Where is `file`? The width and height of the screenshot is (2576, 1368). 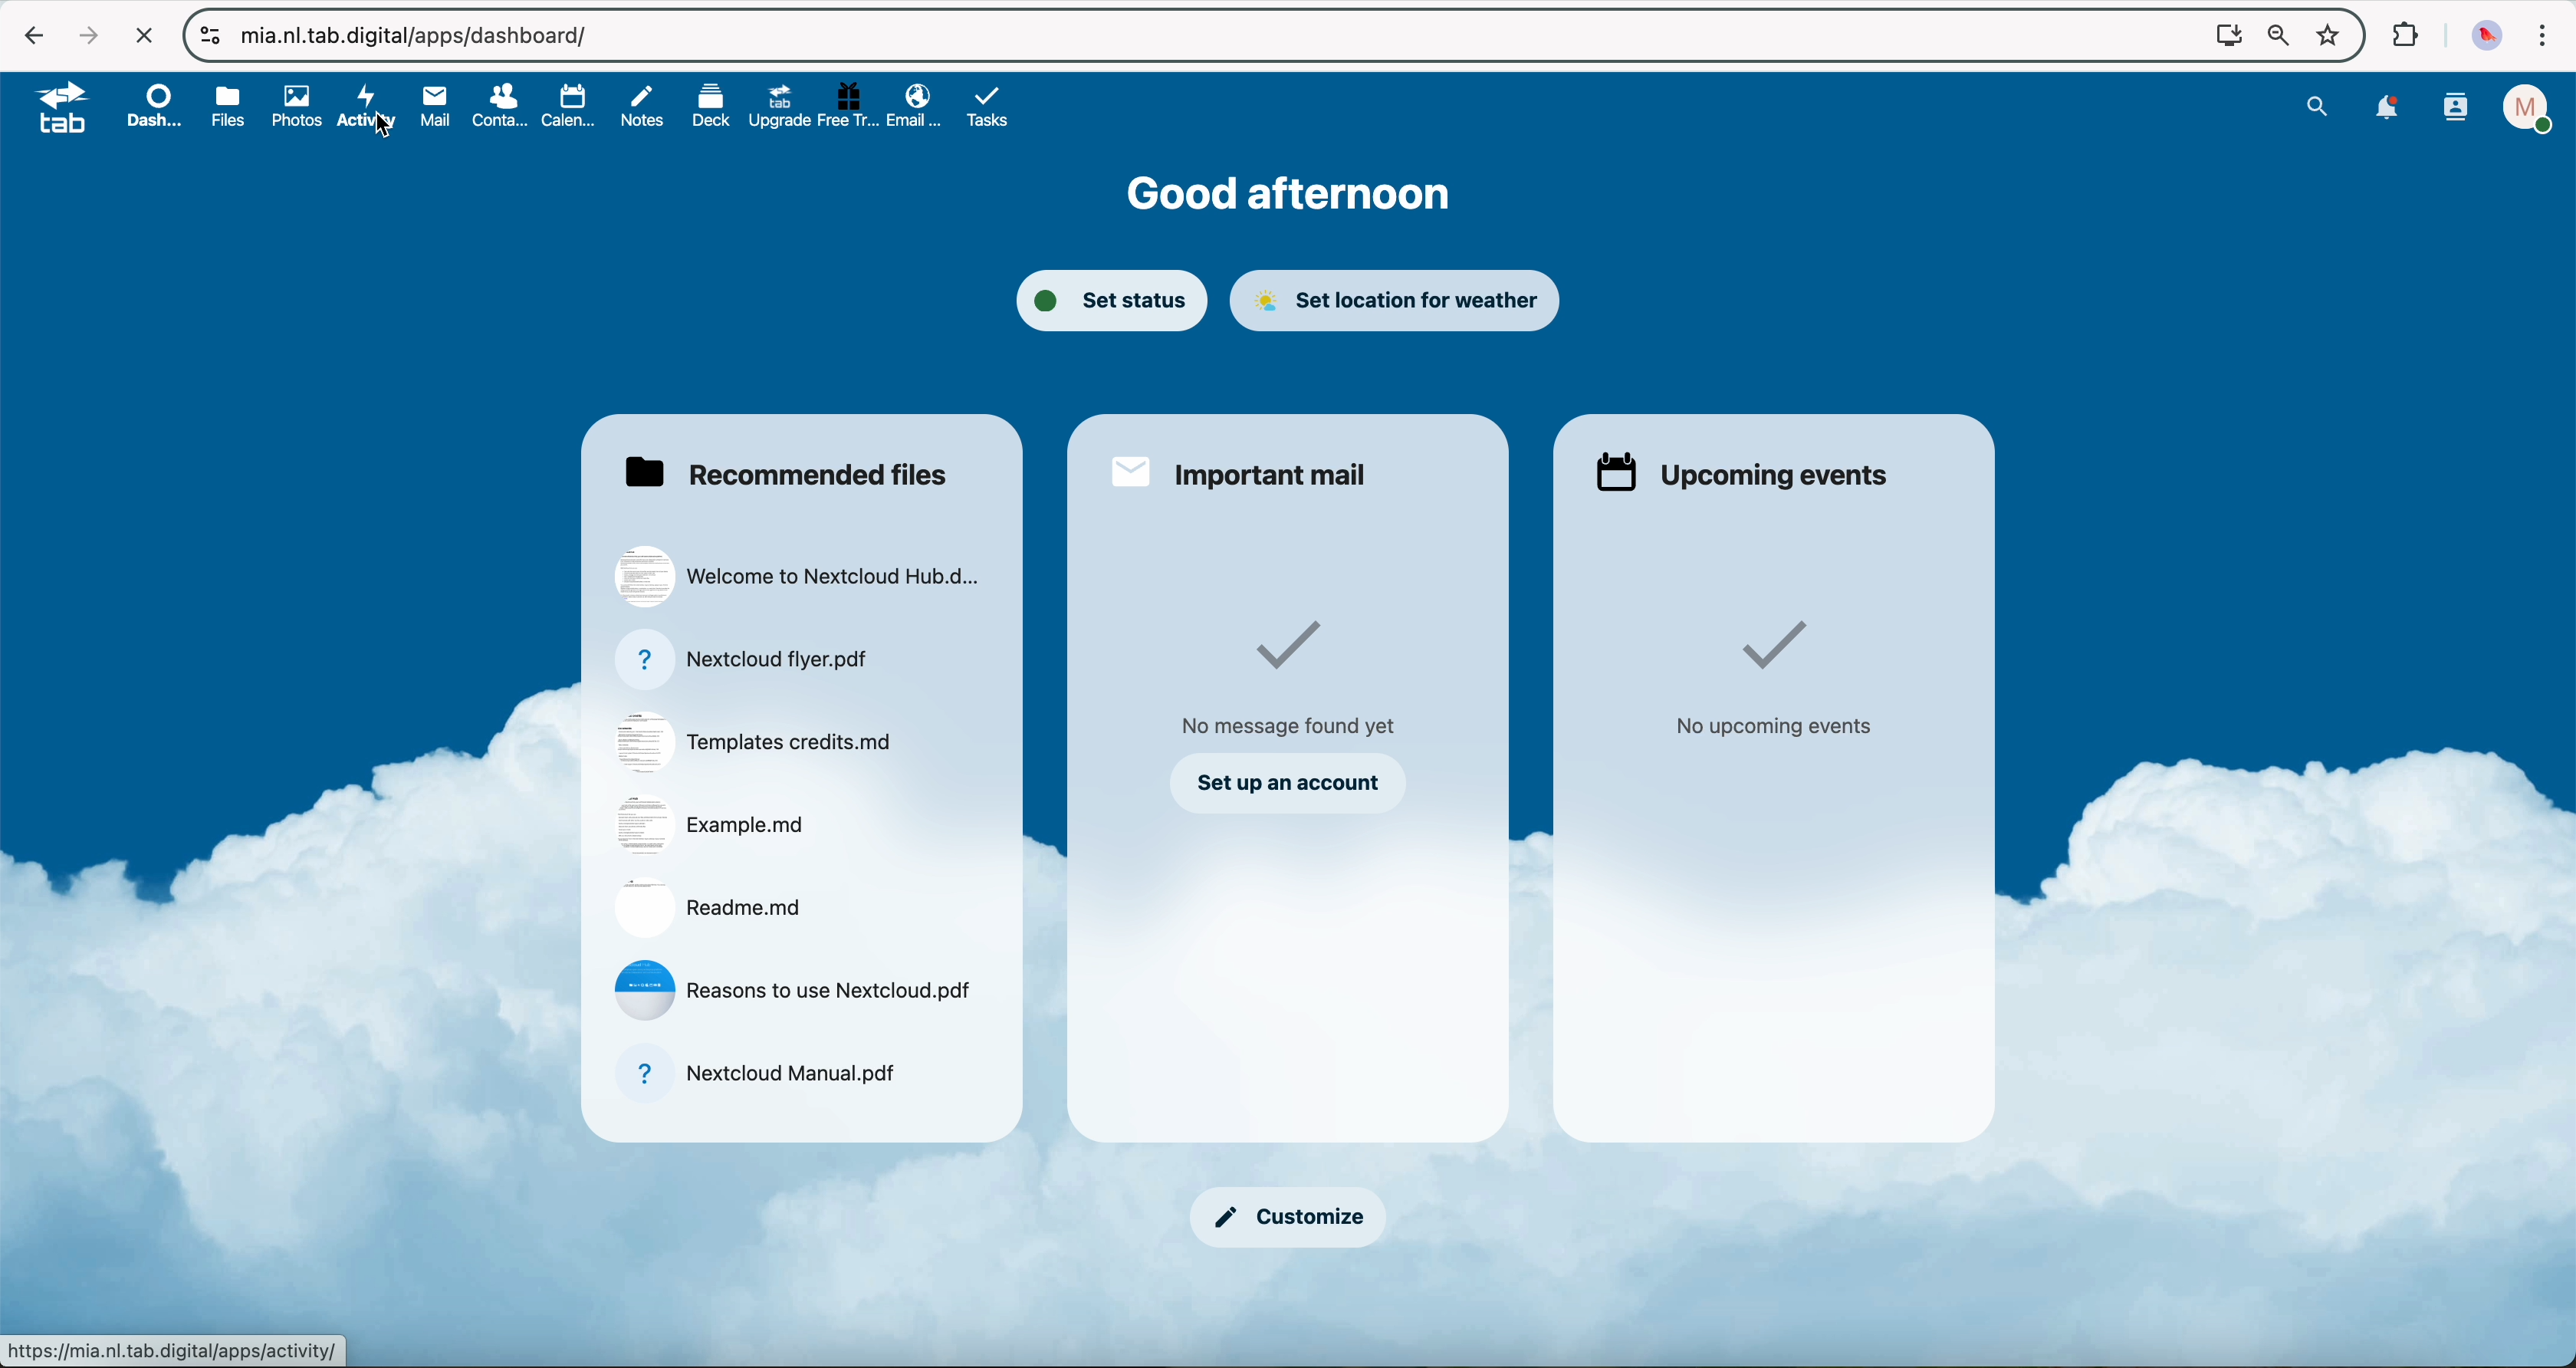 file is located at coordinates (798, 579).